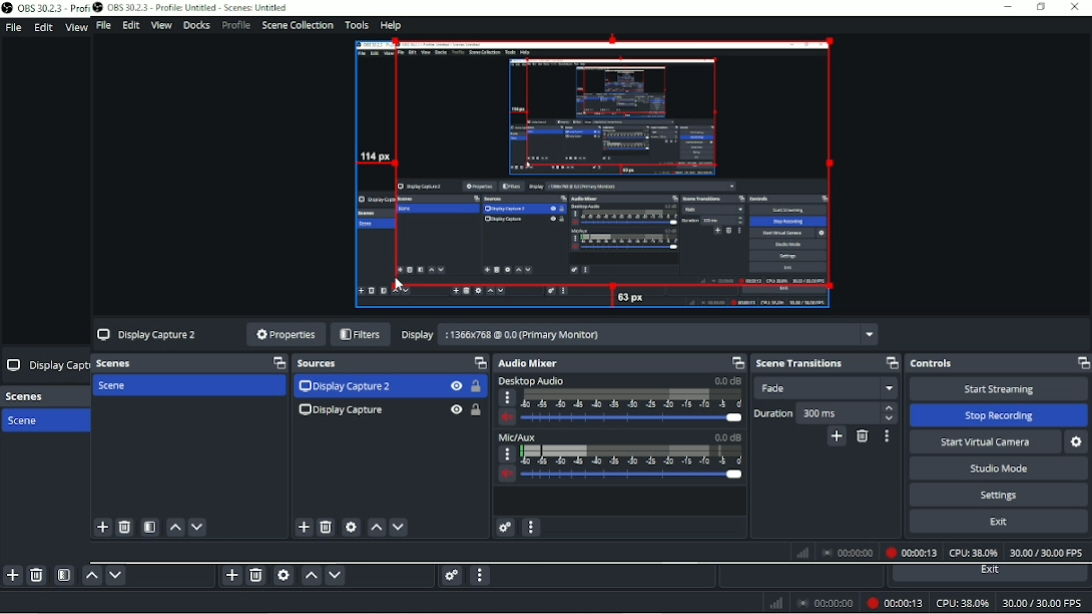 The image size is (1092, 614). What do you see at coordinates (634, 420) in the screenshot?
I see `slider` at bounding box center [634, 420].